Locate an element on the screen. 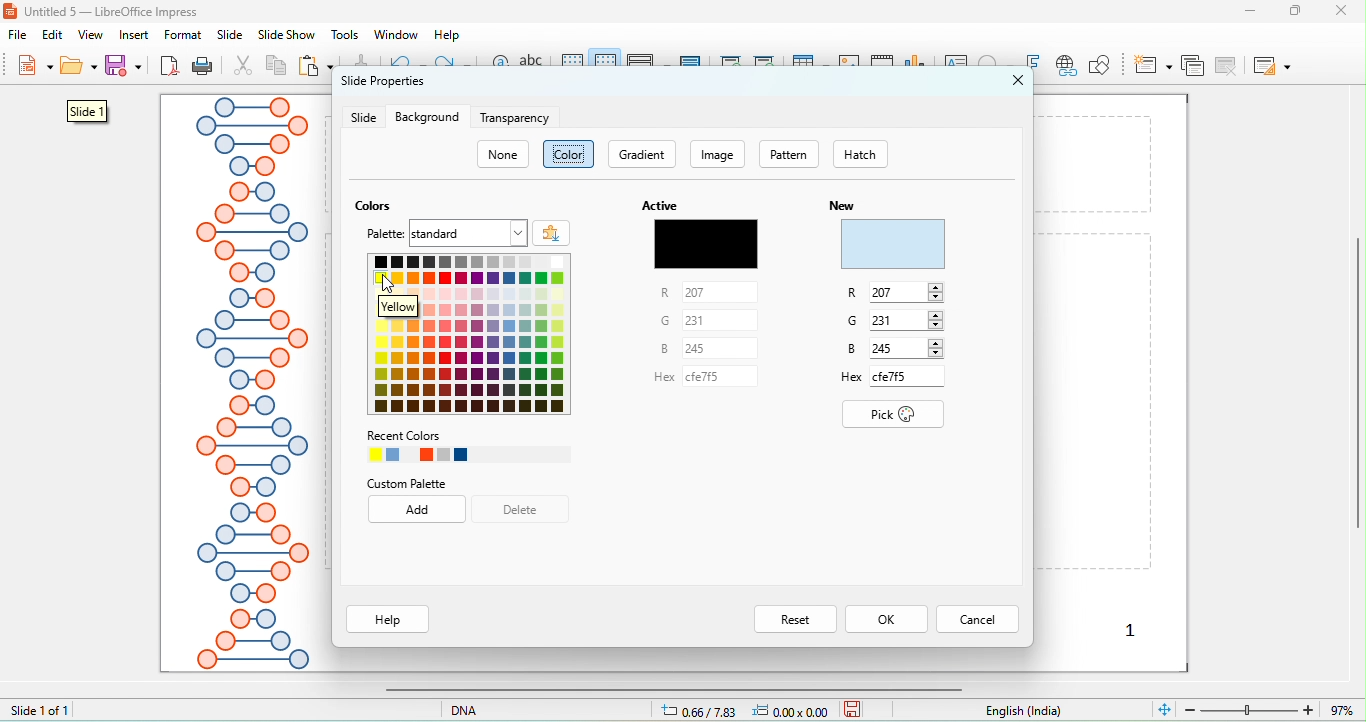 This screenshot has width=1366, height=722. format is located at coordinates (183, 35).